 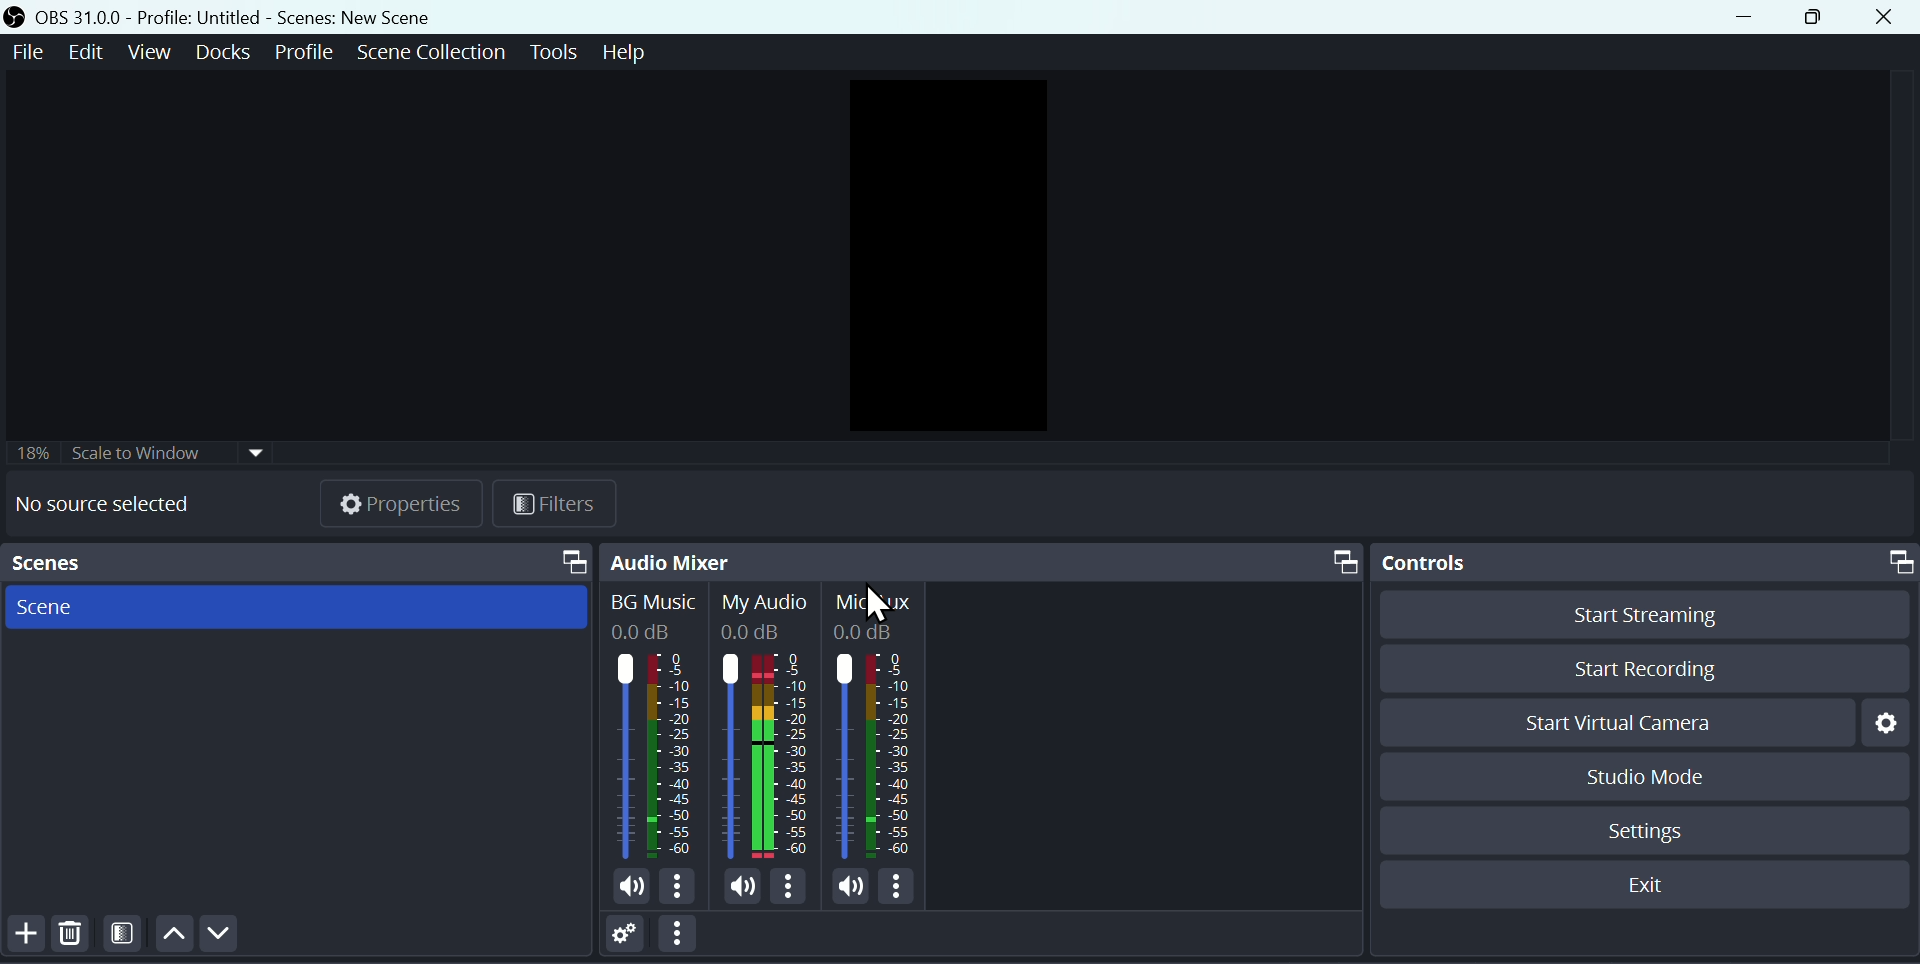 I want to click on minimise, so click(x=1734, y=21).